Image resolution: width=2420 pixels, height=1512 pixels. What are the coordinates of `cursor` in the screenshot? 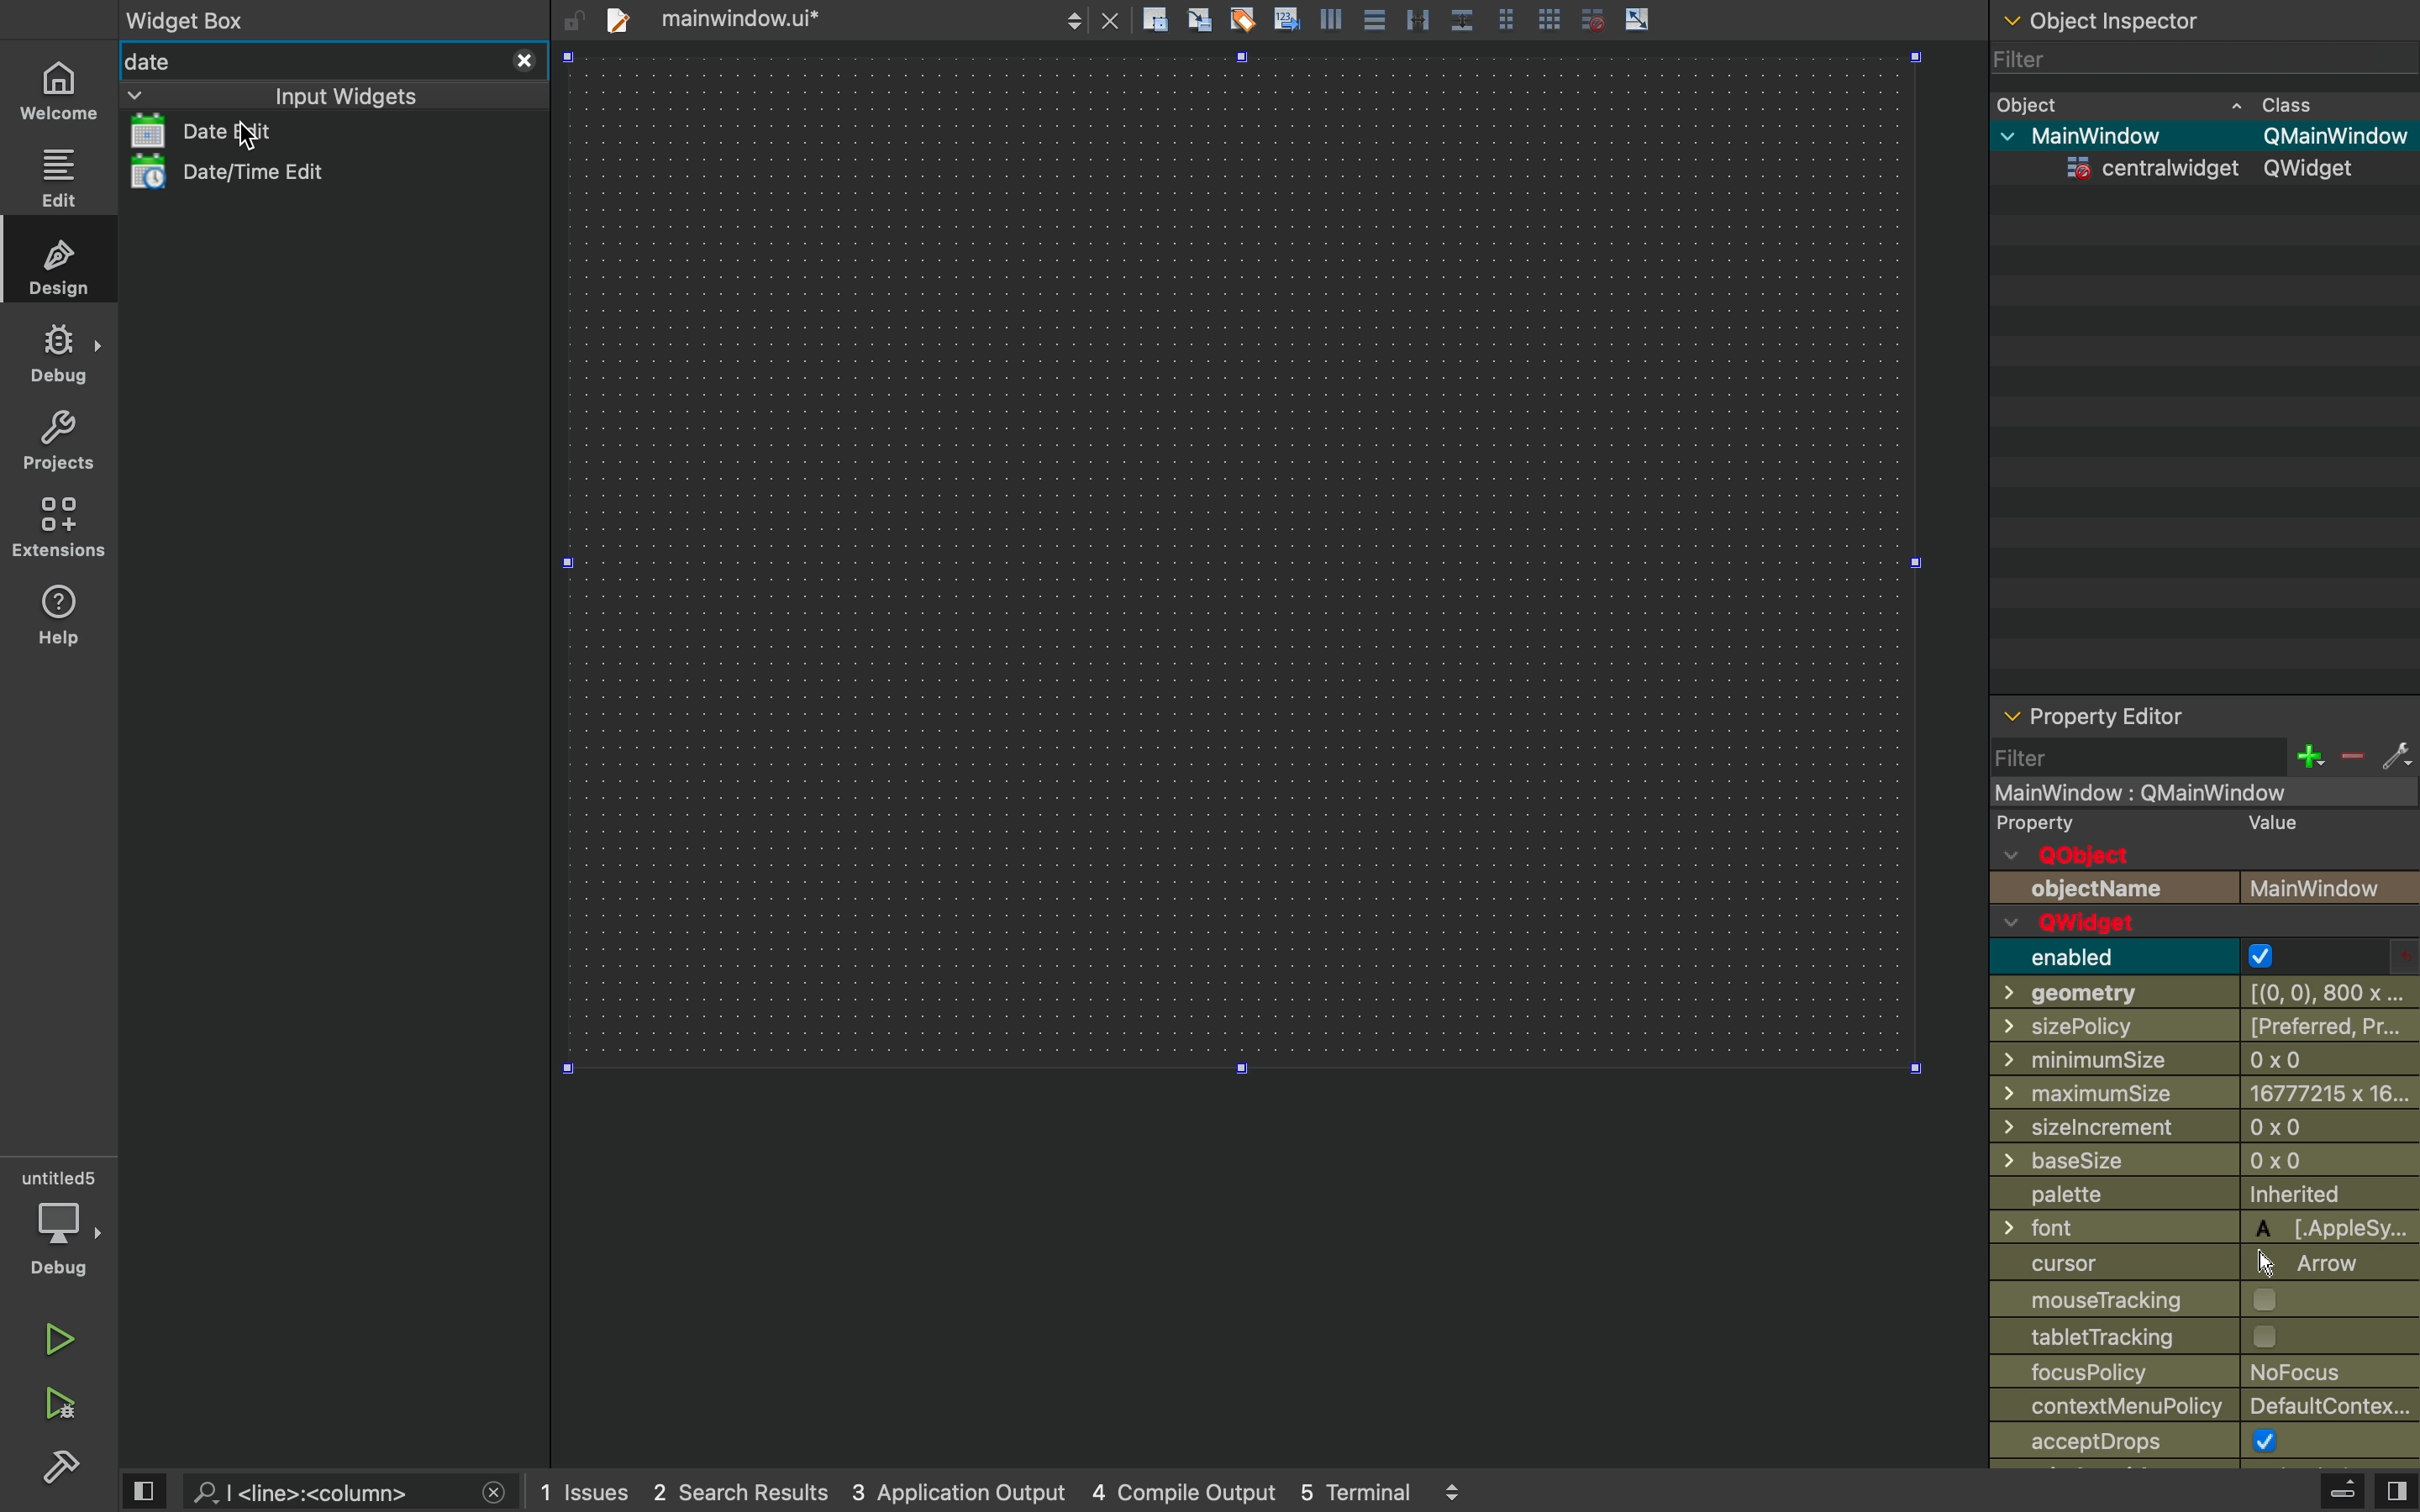 It's located at (2190, 1266).